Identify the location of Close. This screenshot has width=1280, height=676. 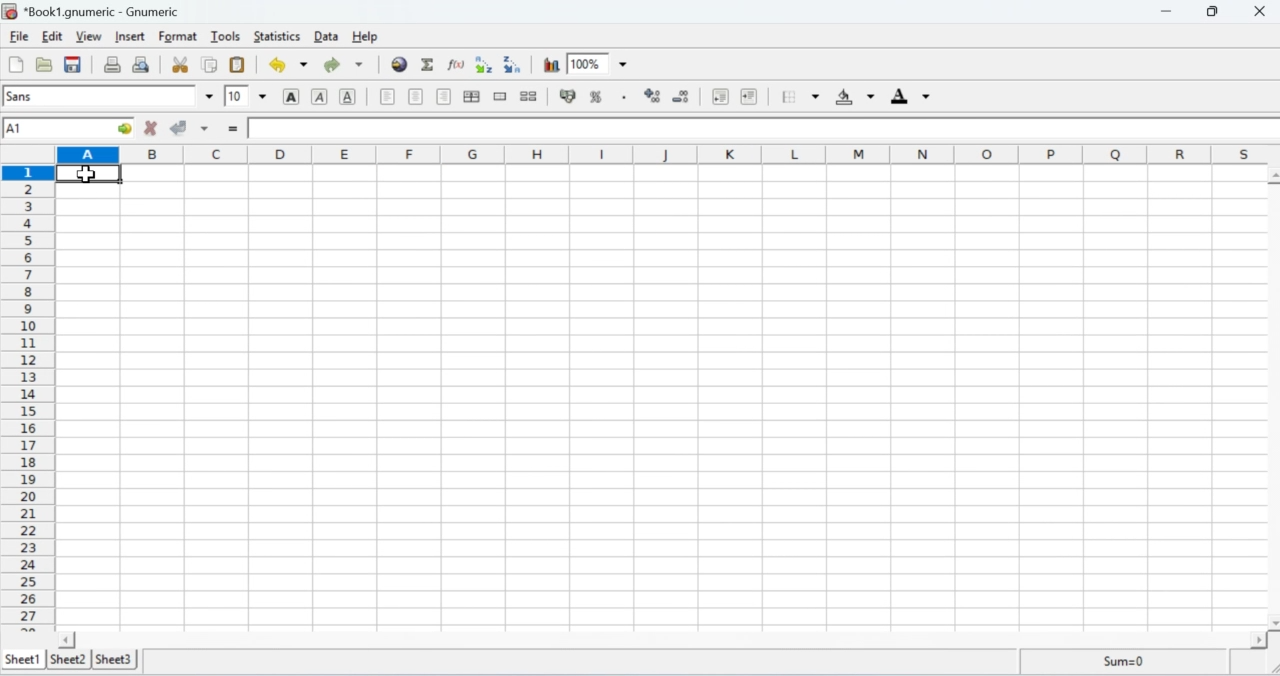
(1258, 11).